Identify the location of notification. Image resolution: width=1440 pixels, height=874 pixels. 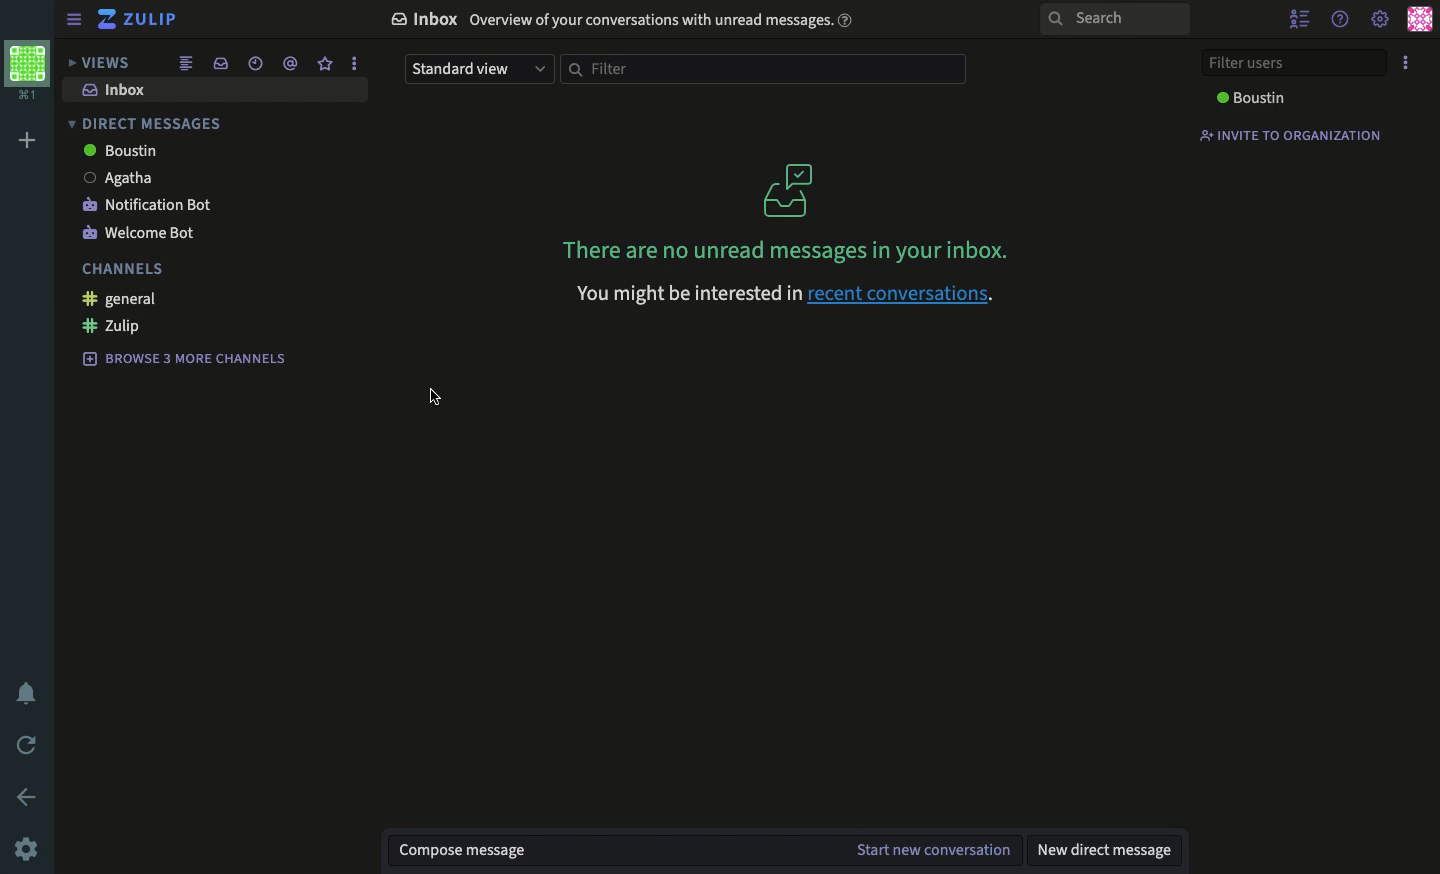
(29, 692).